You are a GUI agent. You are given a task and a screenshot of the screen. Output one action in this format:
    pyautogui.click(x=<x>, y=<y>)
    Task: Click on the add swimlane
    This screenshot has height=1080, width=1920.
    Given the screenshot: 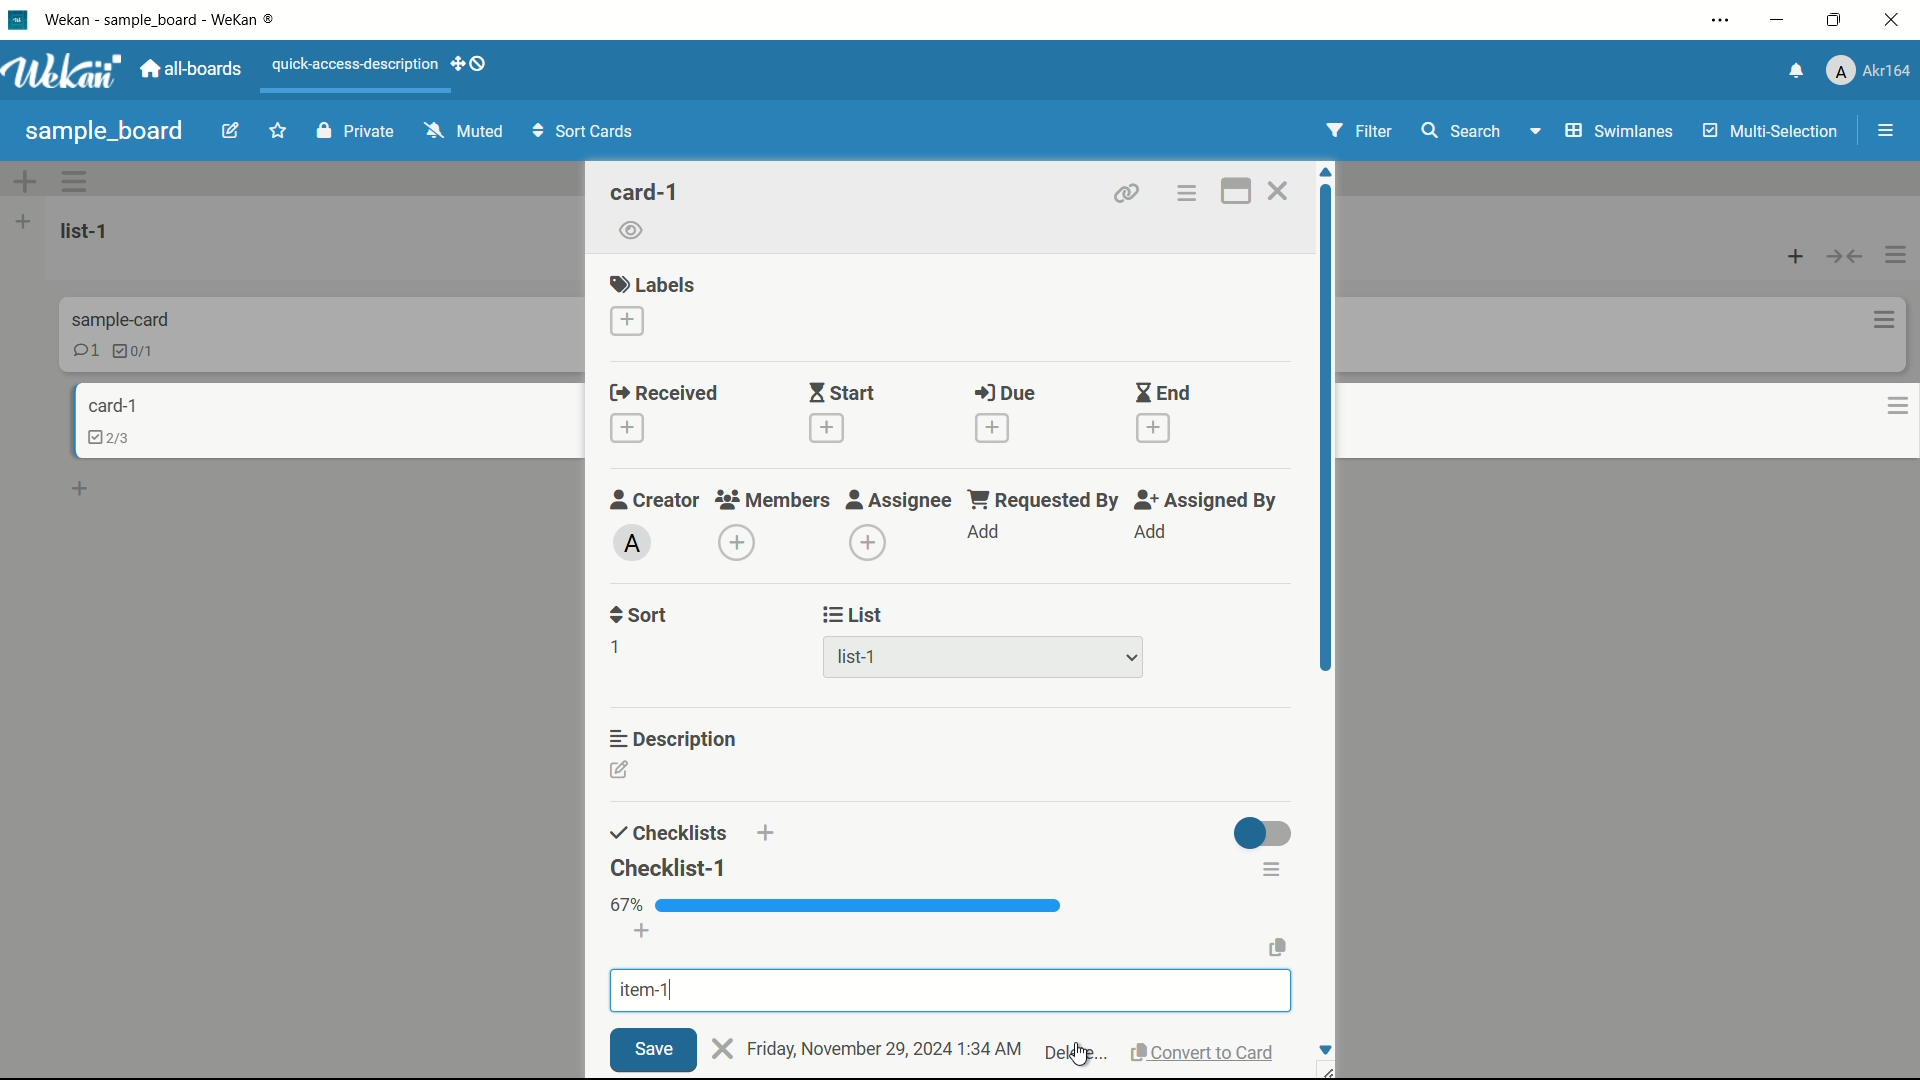 What is the action you would take?
    pyautogui.click(x=26, y=180)
    